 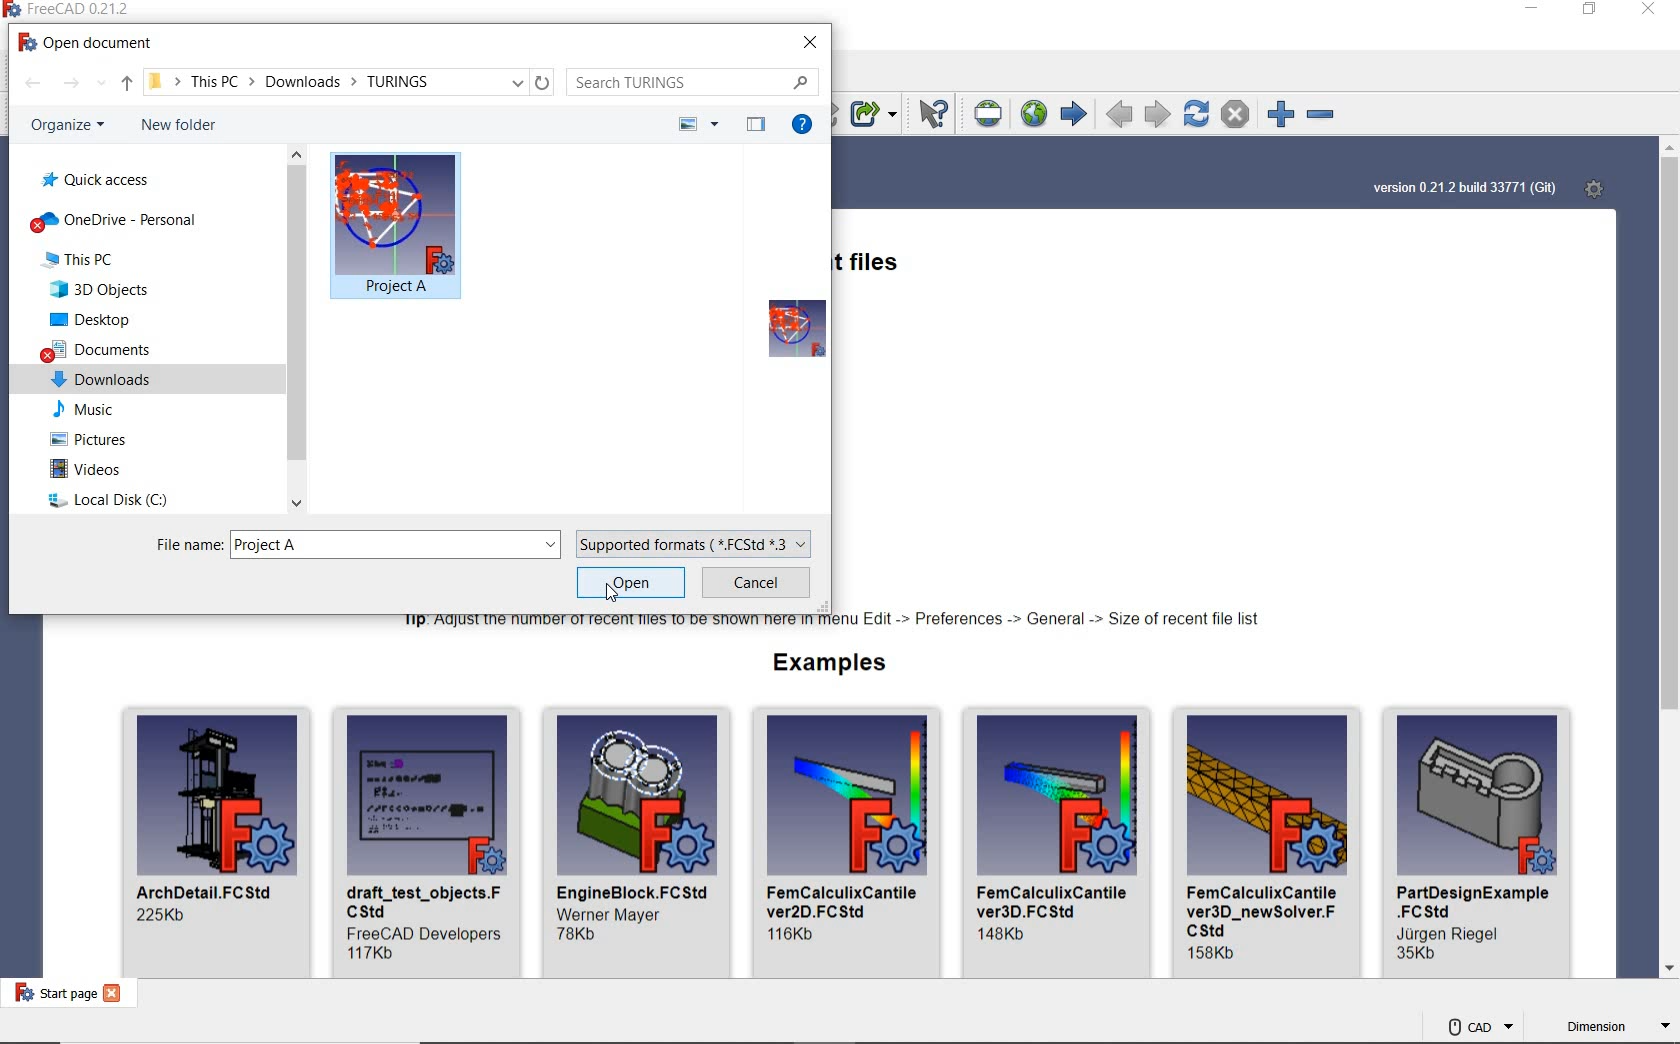 What do you see at coordinates (190, 544) in the screenshot?
I see `File name:` at bounding box center [190, 544].